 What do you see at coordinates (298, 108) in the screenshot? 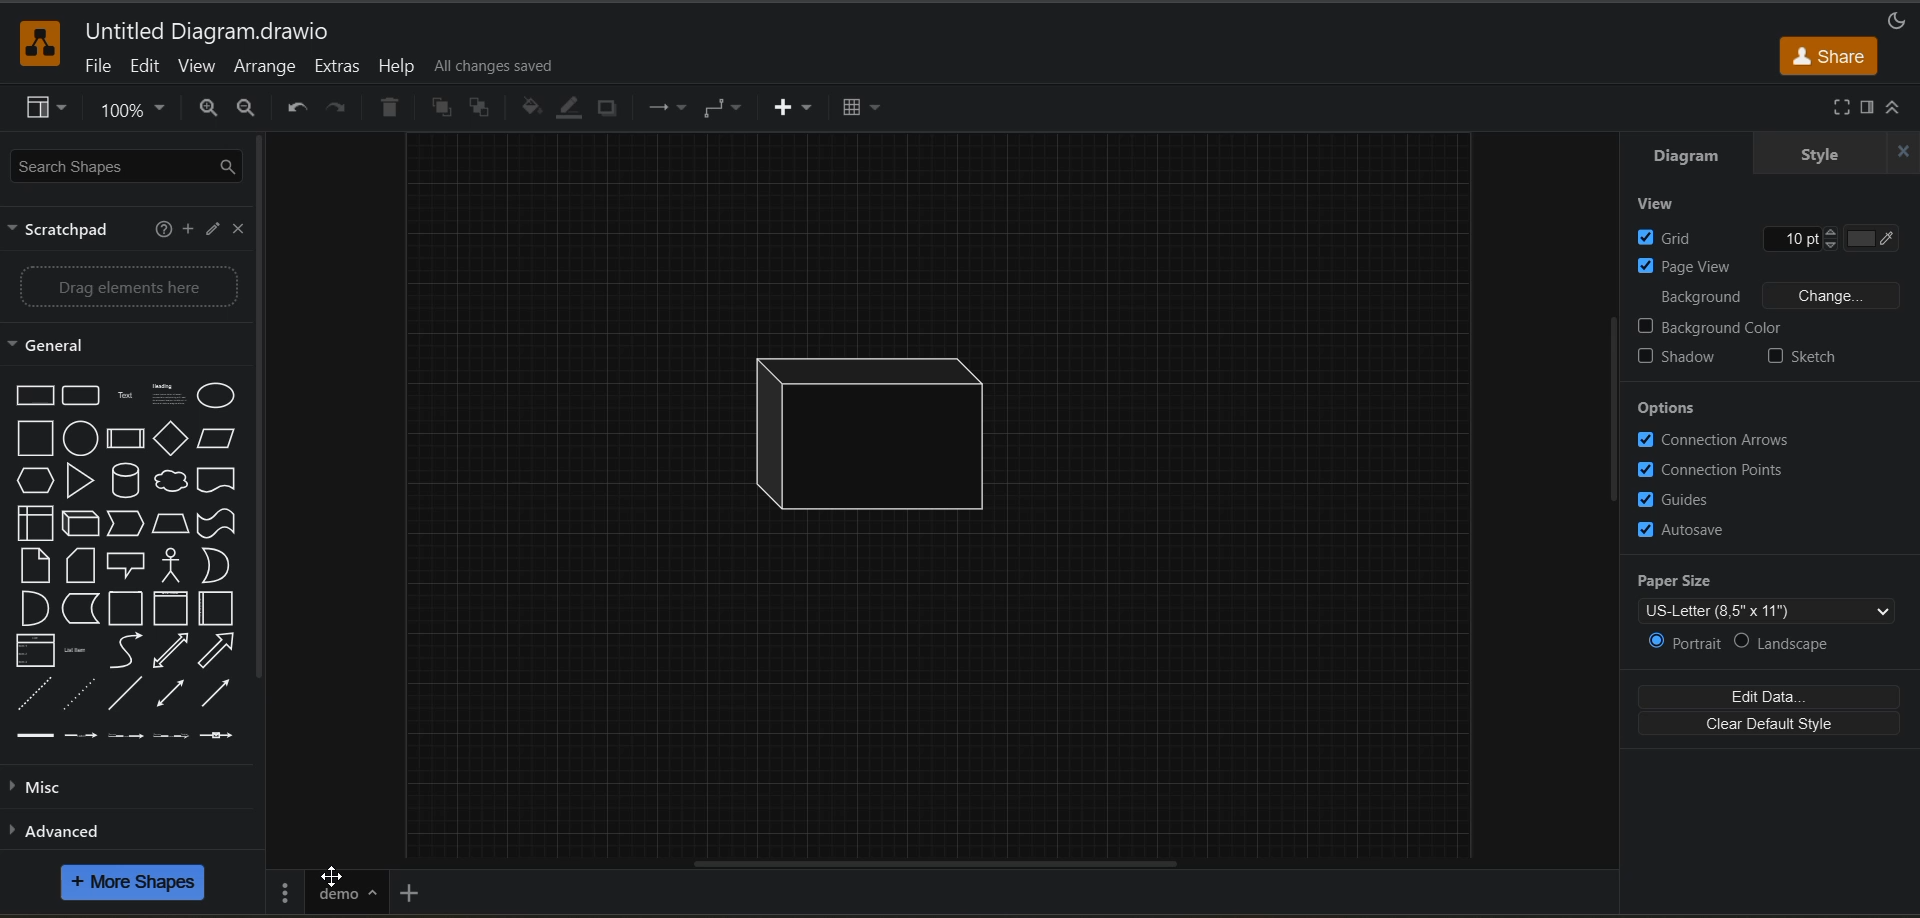
I see `undo` at bounding box center [298, 108].